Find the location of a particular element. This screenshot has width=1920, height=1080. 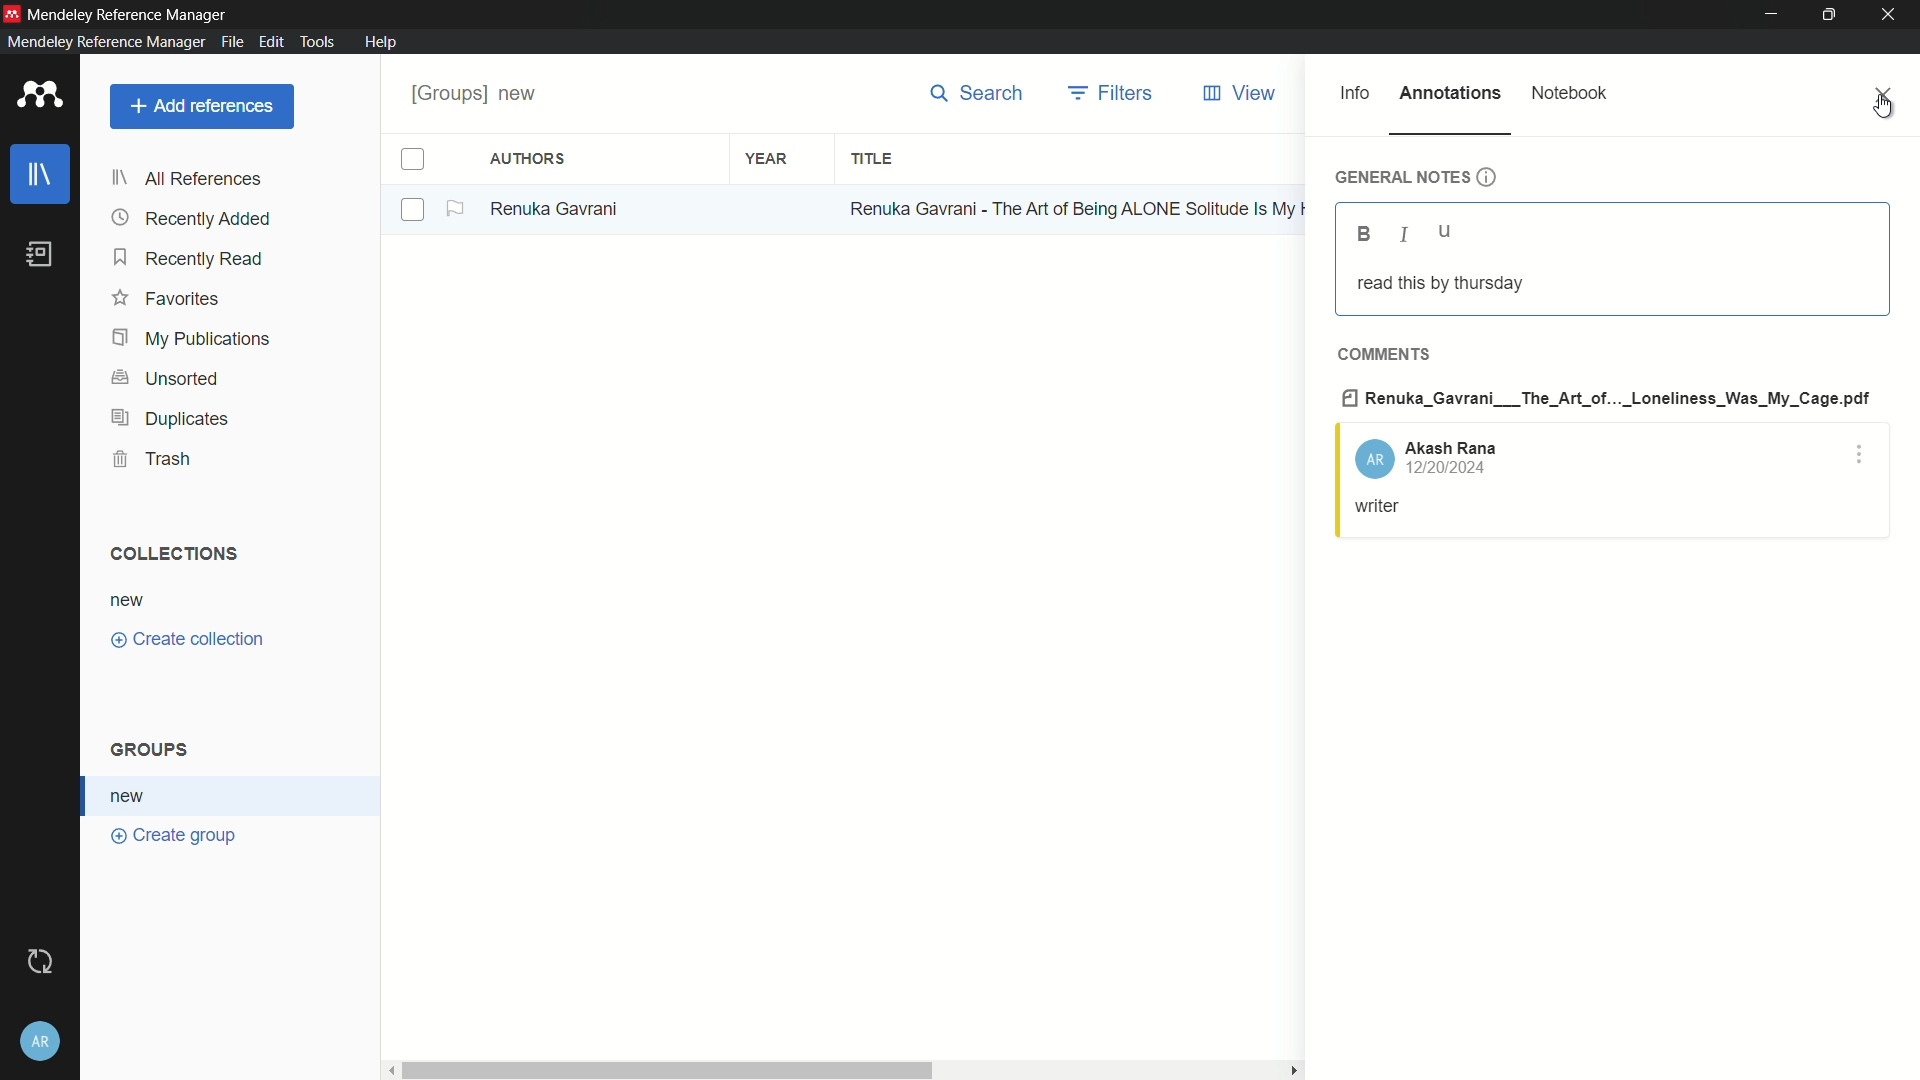

duplicates is located at coordinates (169, 420).